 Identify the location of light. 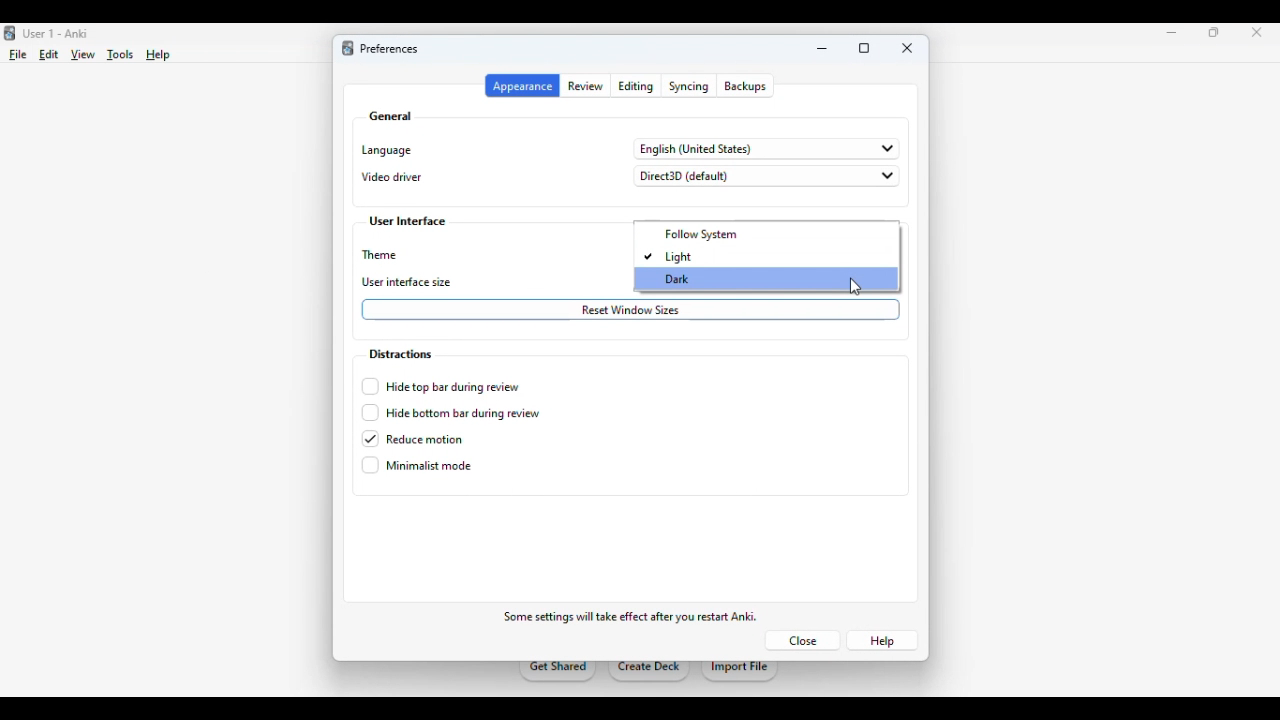
(670, 257).